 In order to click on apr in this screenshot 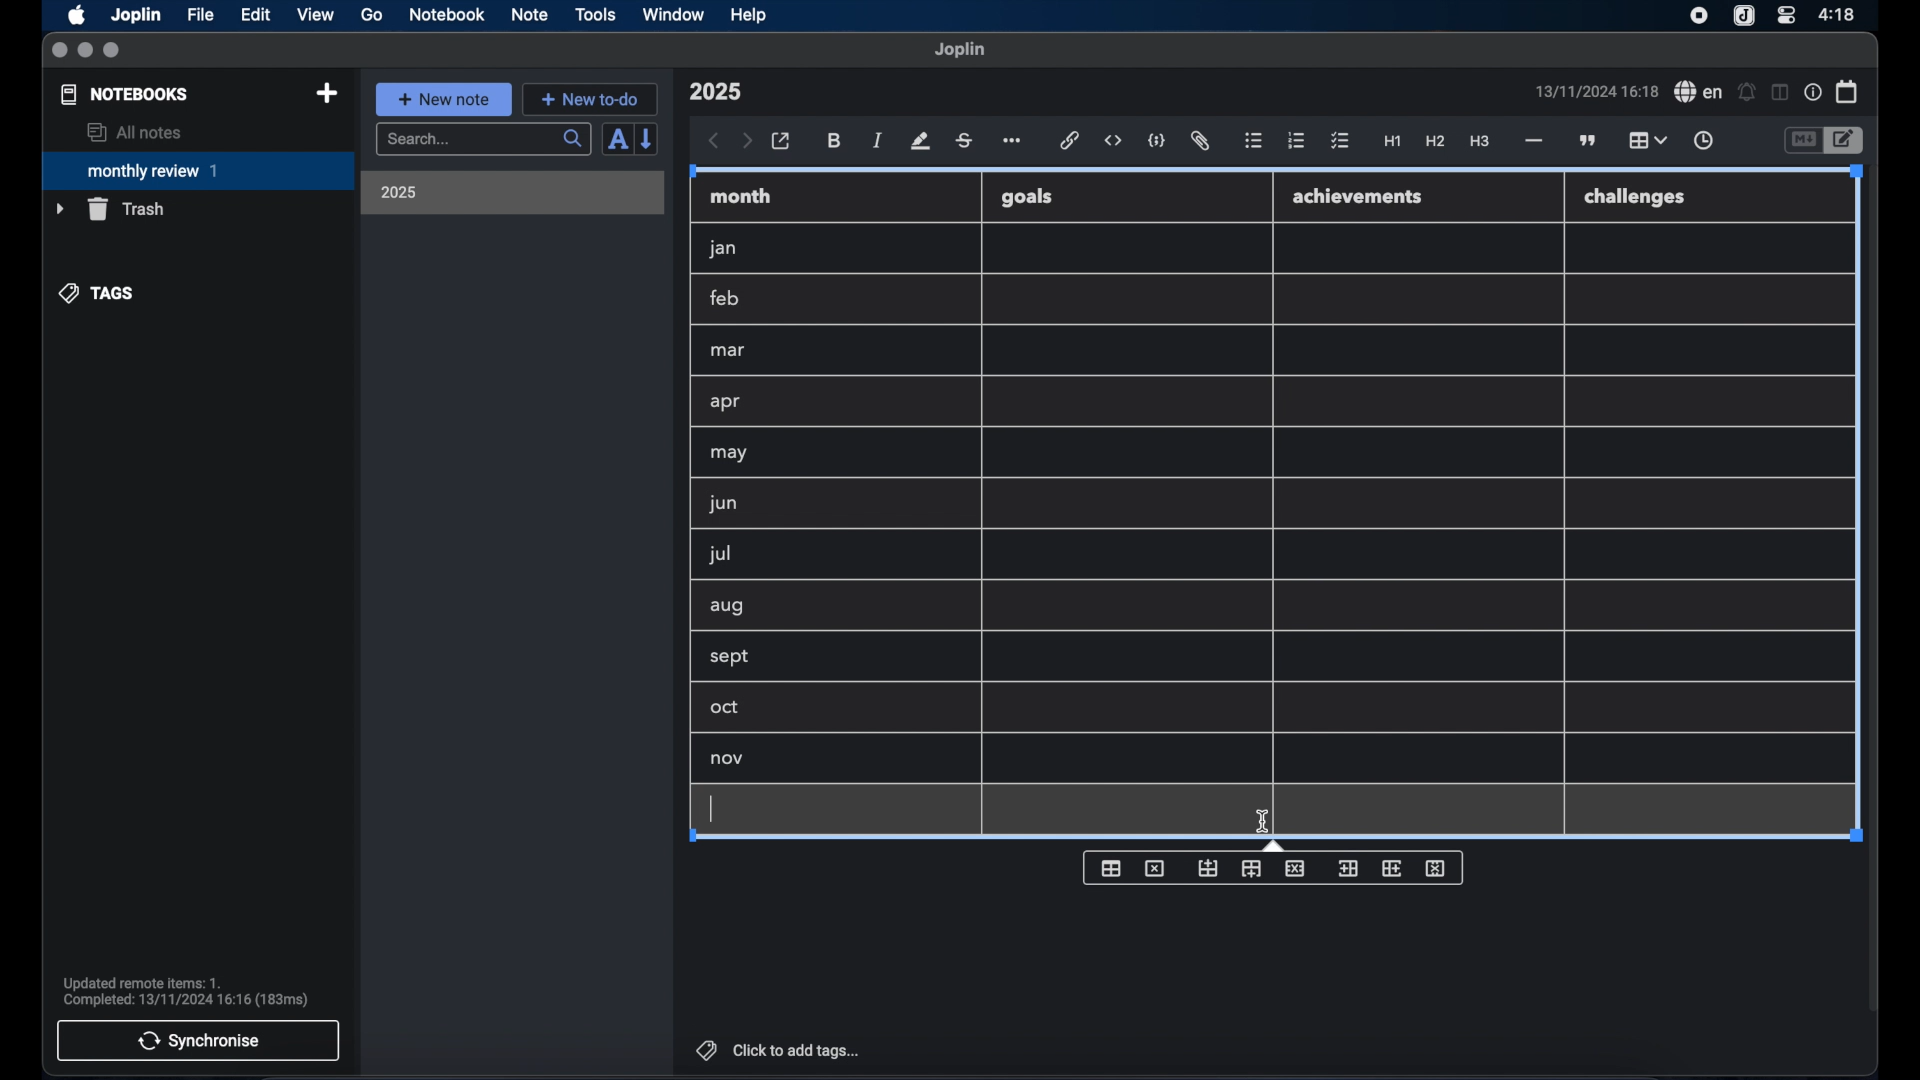, I will do `click(727, 402)`.